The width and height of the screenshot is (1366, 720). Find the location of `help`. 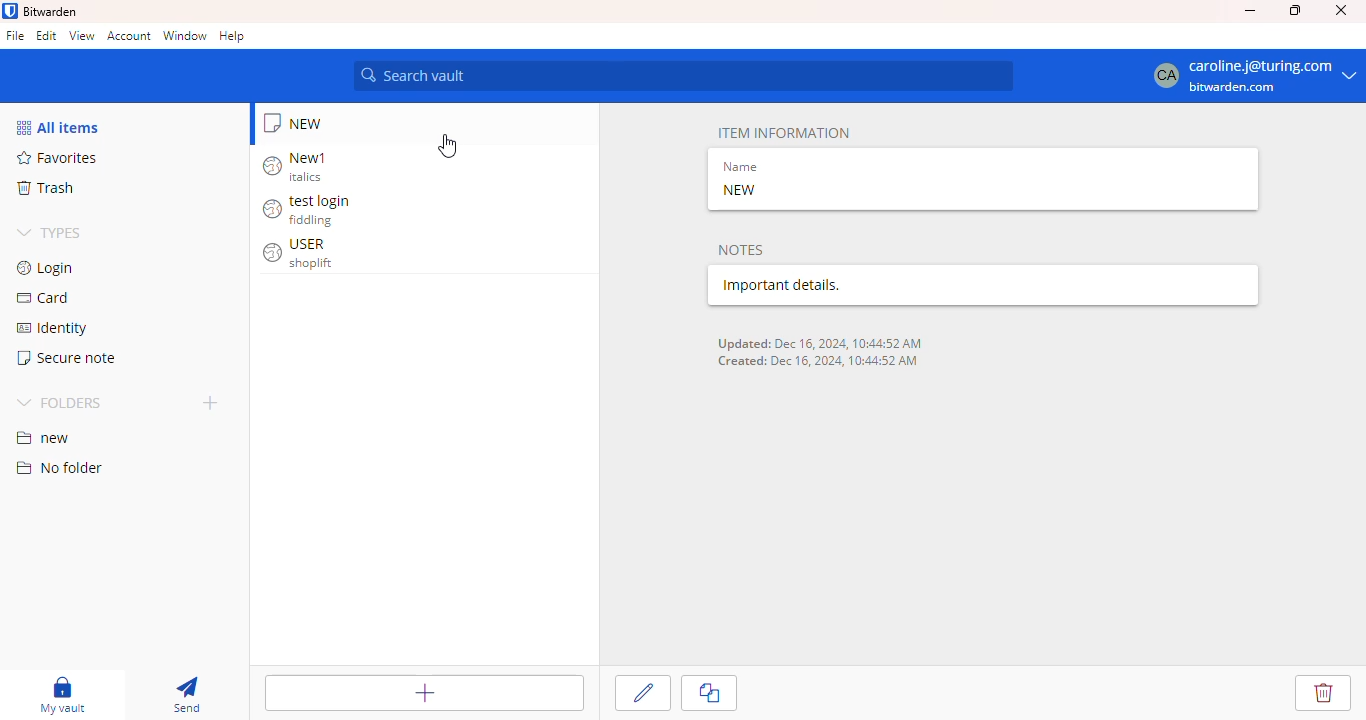

help is located at coordinates (232, 36).